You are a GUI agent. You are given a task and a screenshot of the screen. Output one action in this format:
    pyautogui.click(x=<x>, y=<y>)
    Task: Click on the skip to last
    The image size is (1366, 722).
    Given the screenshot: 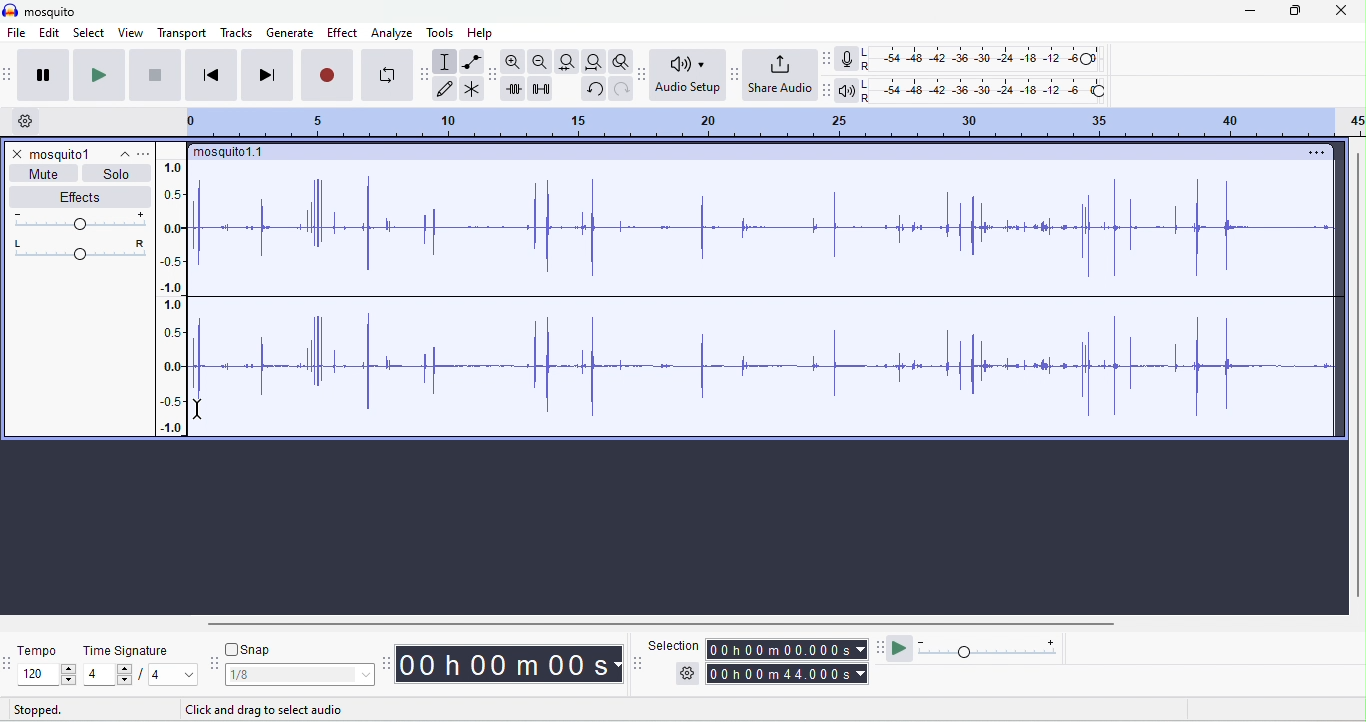 What is the action you would take?
    pyautogui.click(x=268, y=74)
    